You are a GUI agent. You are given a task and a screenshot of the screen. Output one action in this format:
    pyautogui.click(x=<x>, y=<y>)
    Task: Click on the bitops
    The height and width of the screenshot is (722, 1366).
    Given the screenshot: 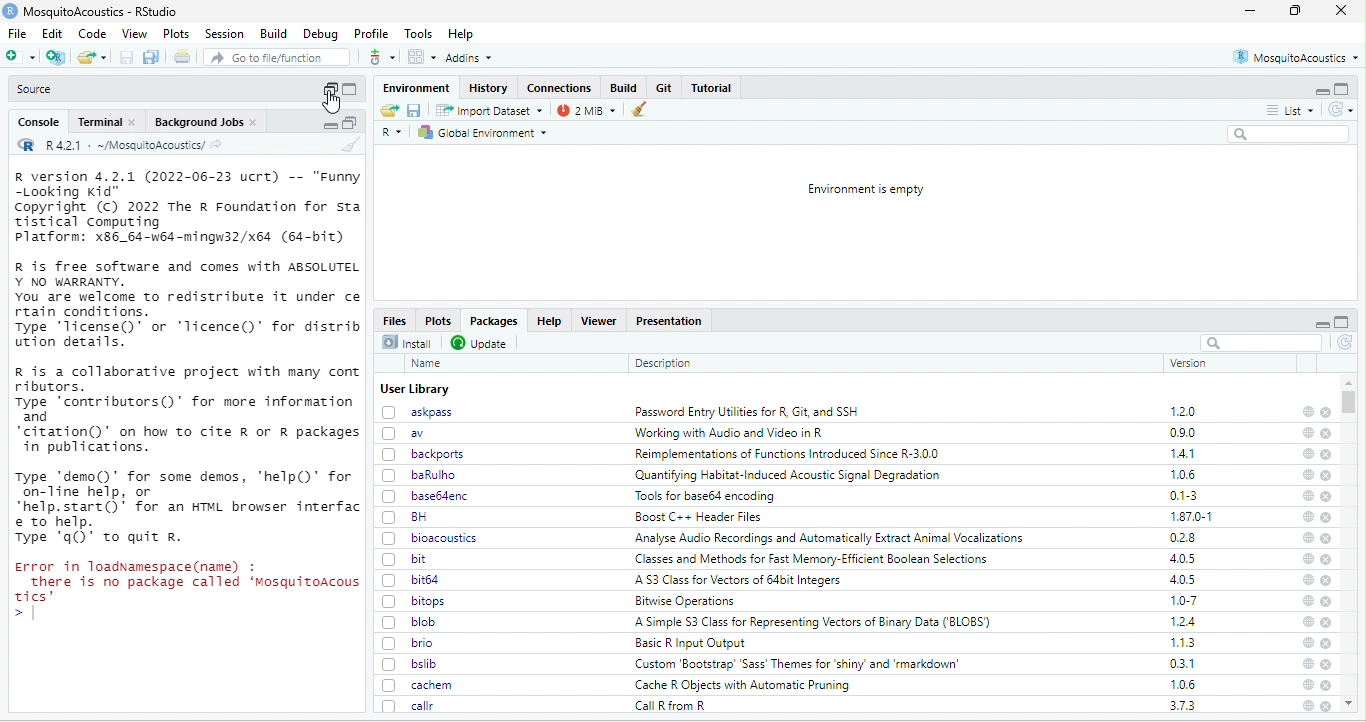 What is the action you would take?
    pyautogui.click(x=414, y=601)
    